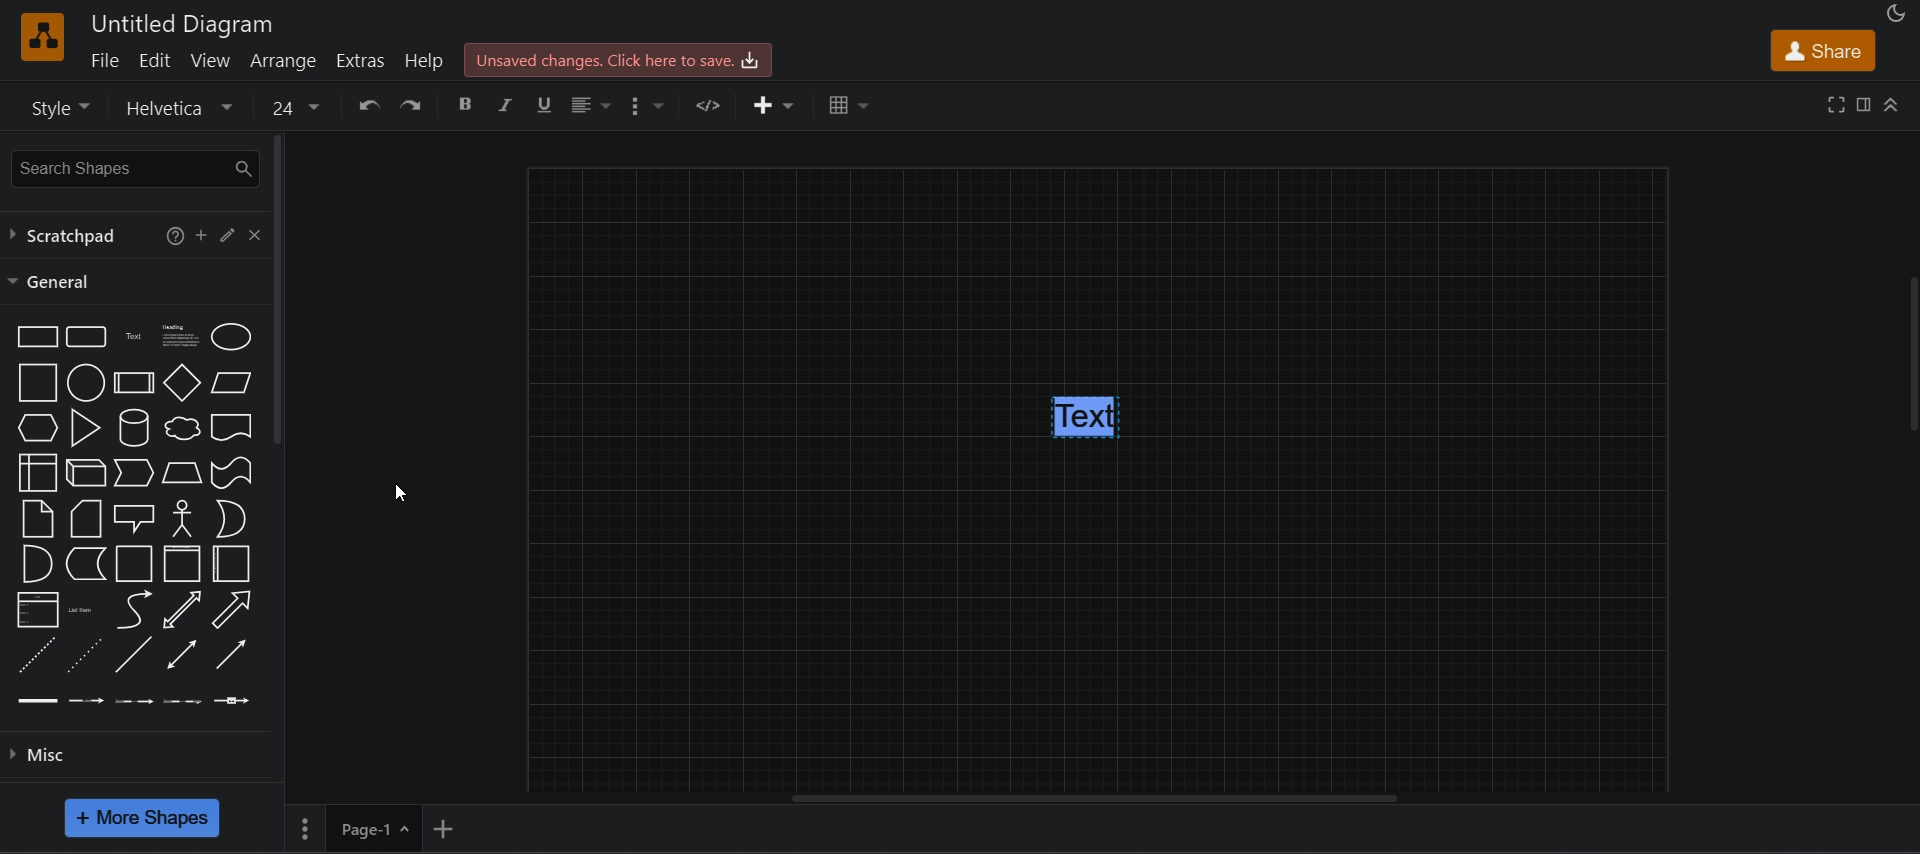 This screenshot has height=854, width=1920. What do you see at coordinates (183, 518) in the screenshot?
I see `Actor` at bounding box center [183, 518].